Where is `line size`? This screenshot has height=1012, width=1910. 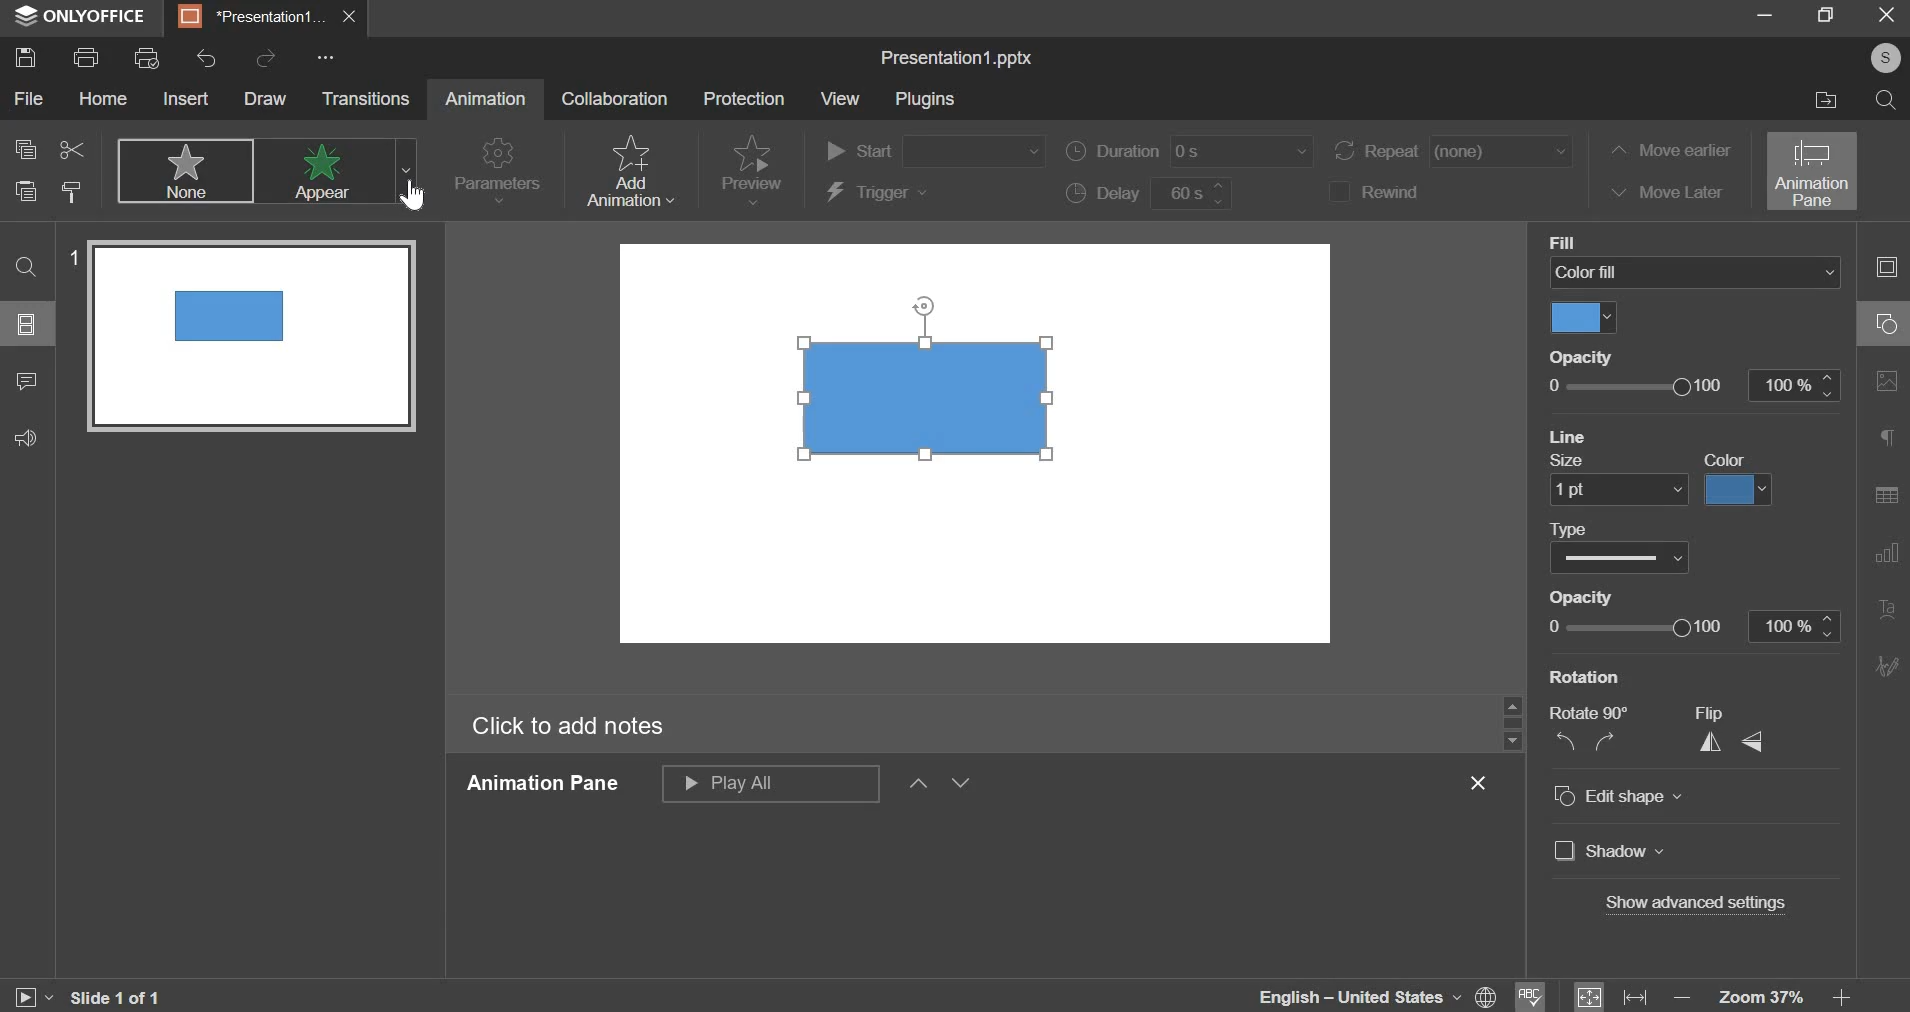
line size is located at coordinates (1618, 489).